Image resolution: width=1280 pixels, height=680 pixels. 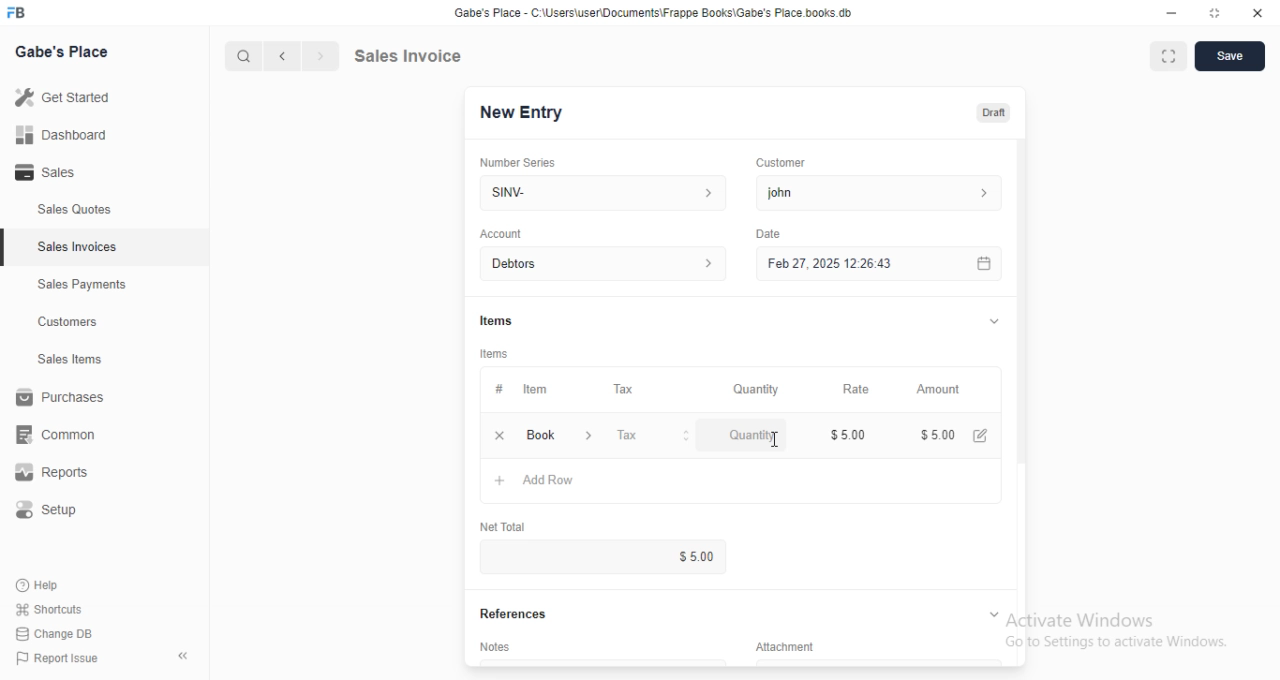 What do you see at coordinates (957, 433) in the screenshot?
I see `$5.00` at bounding box center [957, 433].